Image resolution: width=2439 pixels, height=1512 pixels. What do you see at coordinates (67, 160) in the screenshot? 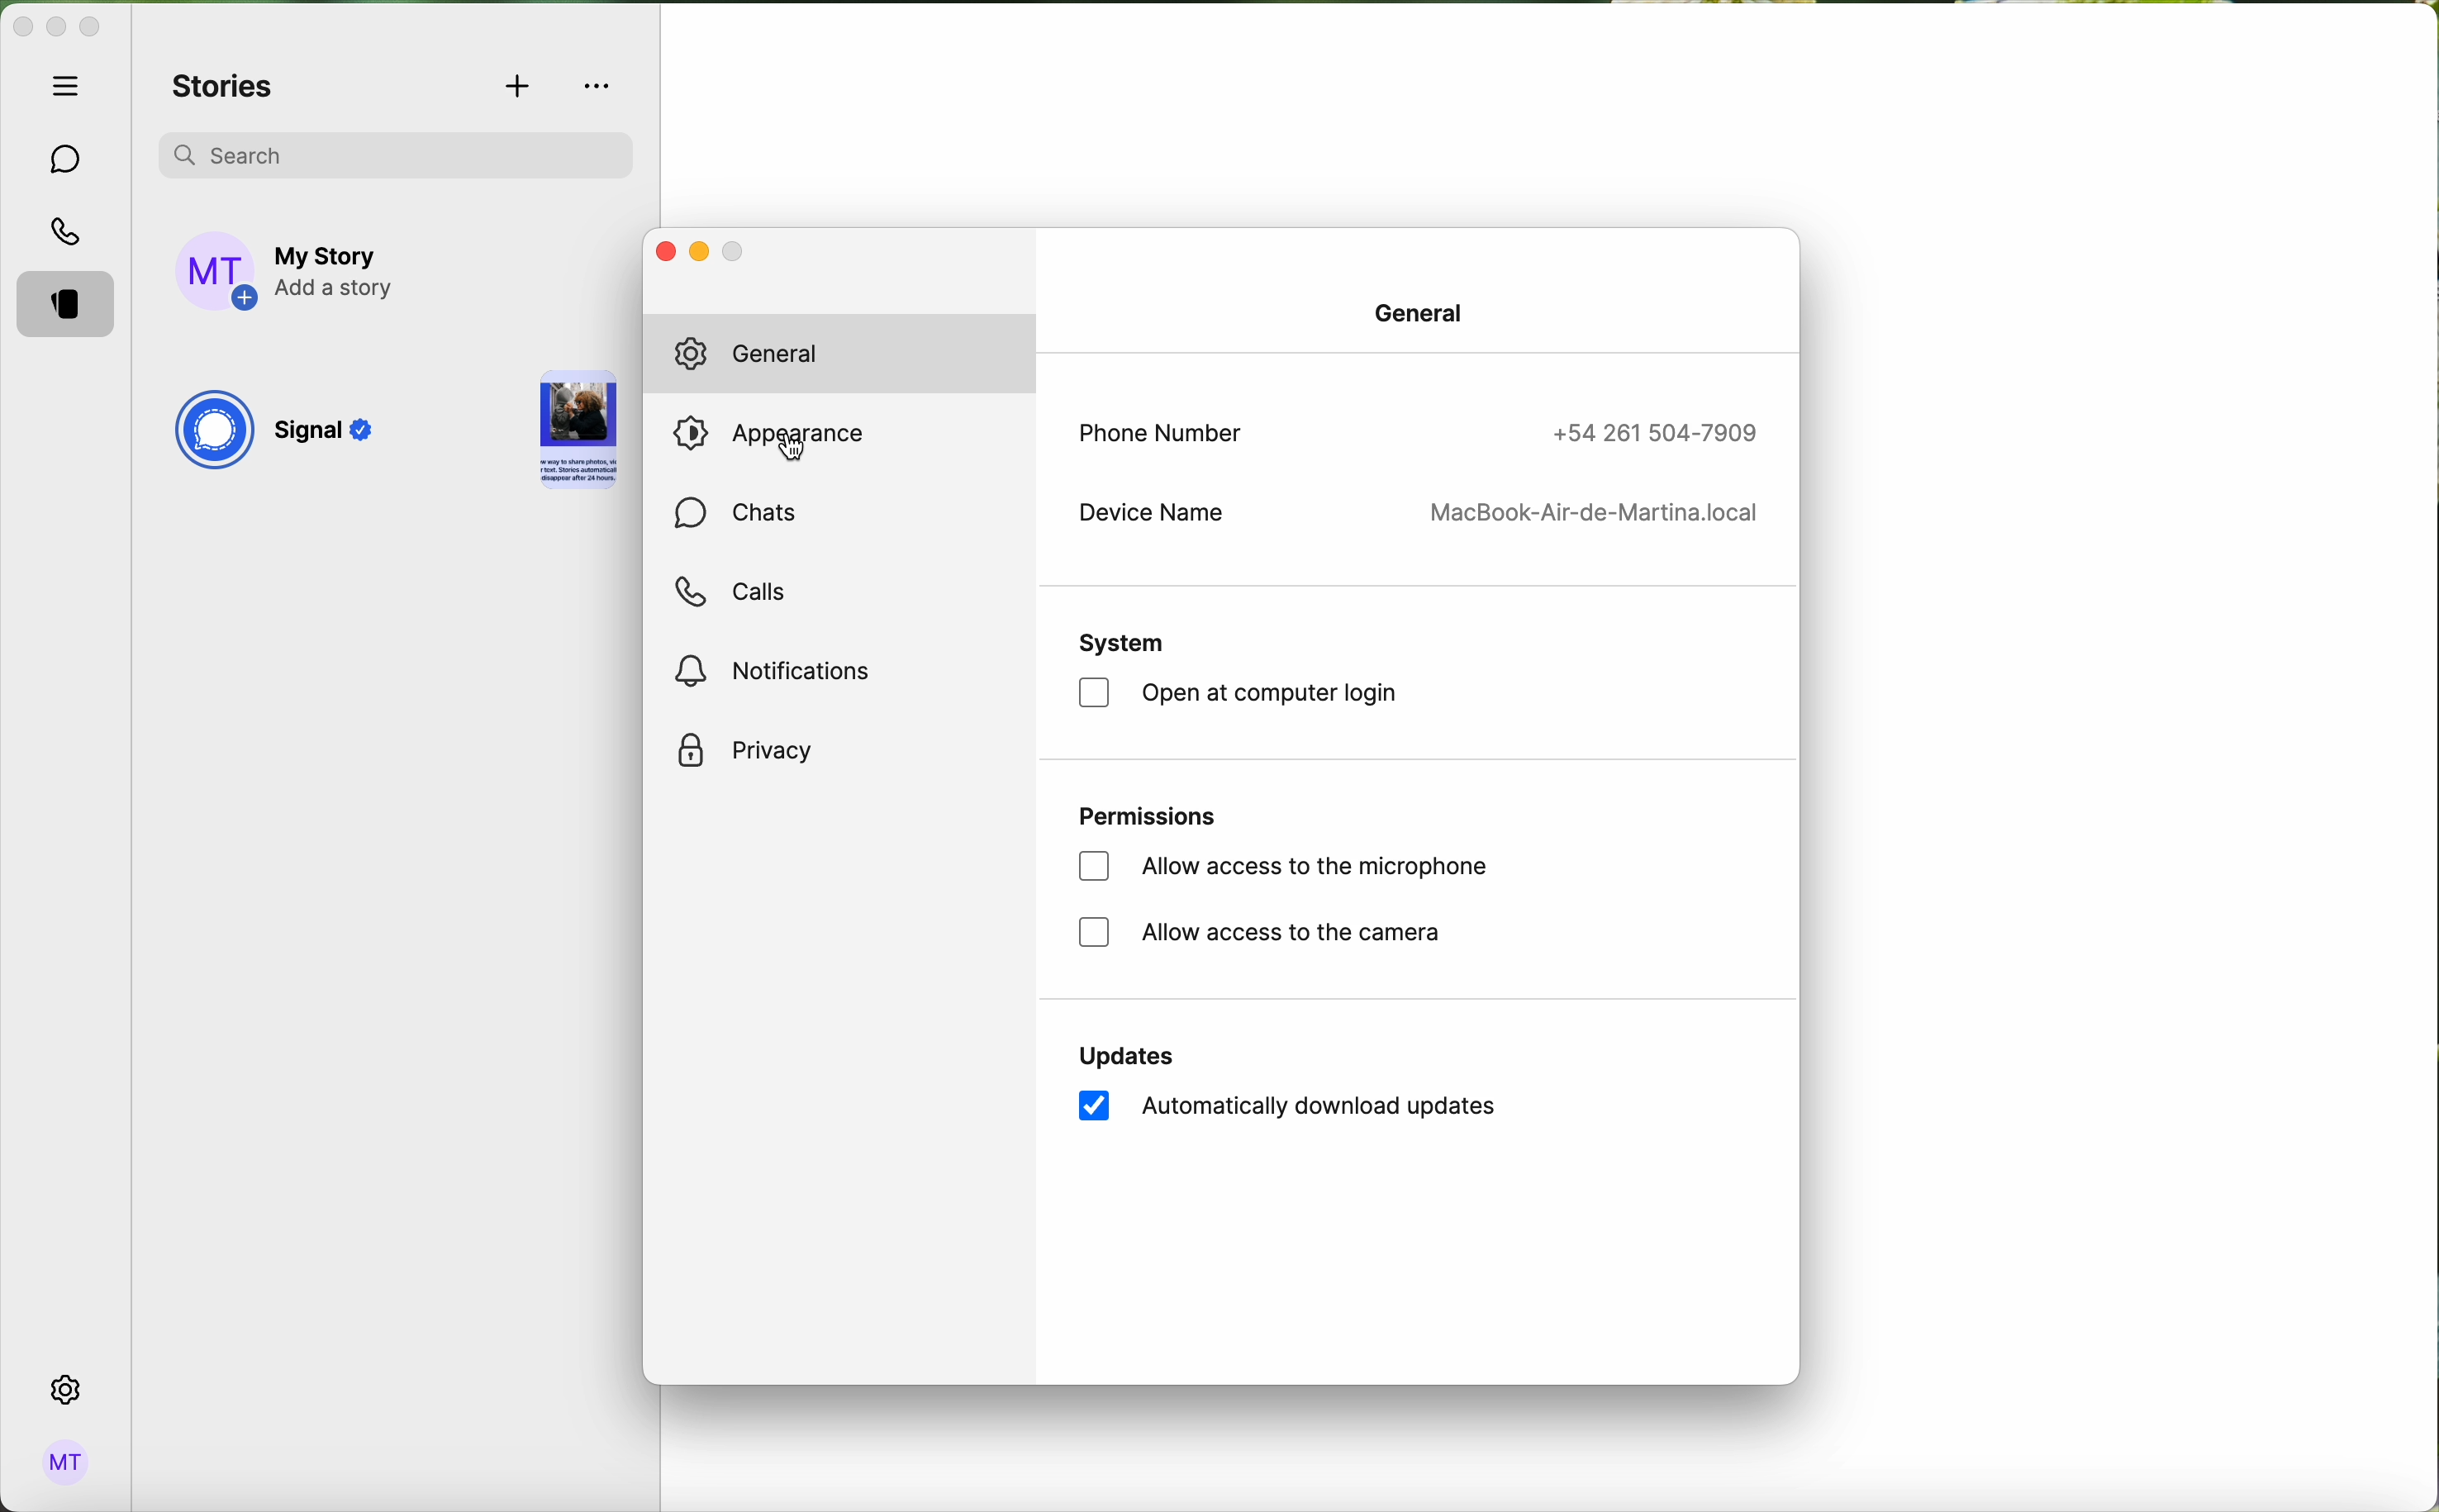
I see `chats` at bounding box center [67, 160].